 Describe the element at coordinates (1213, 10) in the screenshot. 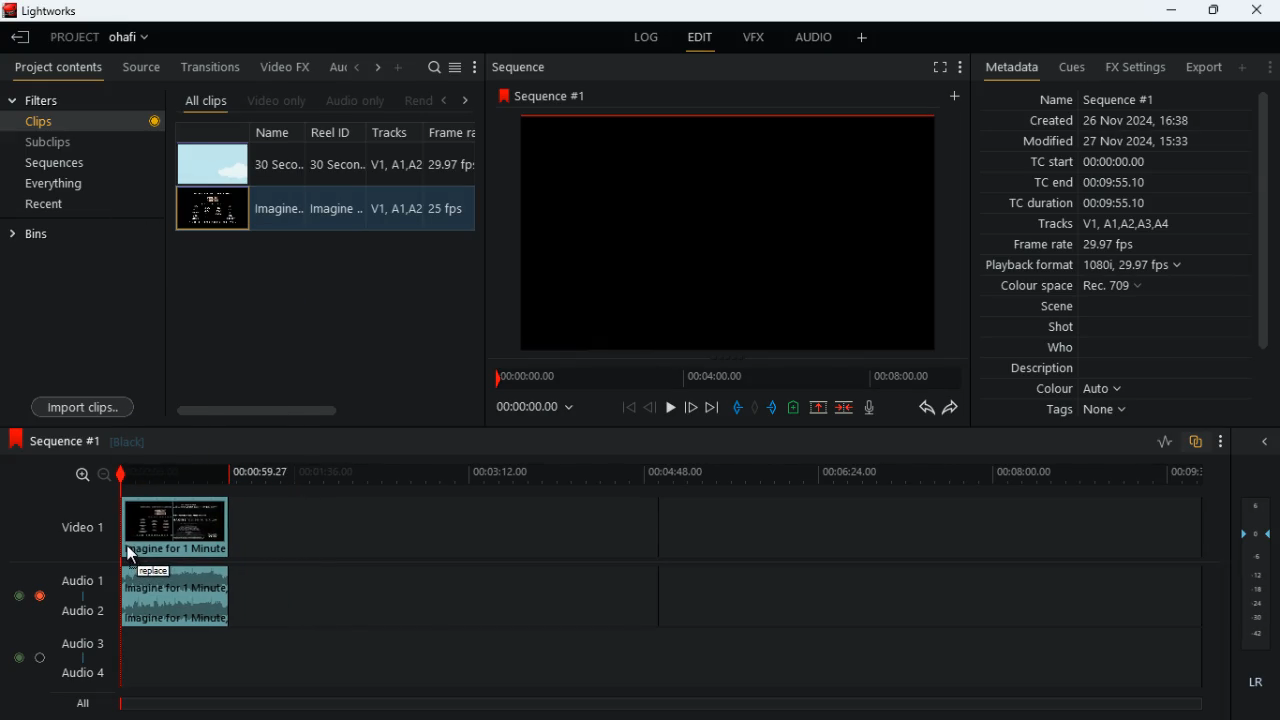

I see `maximize` at that location.